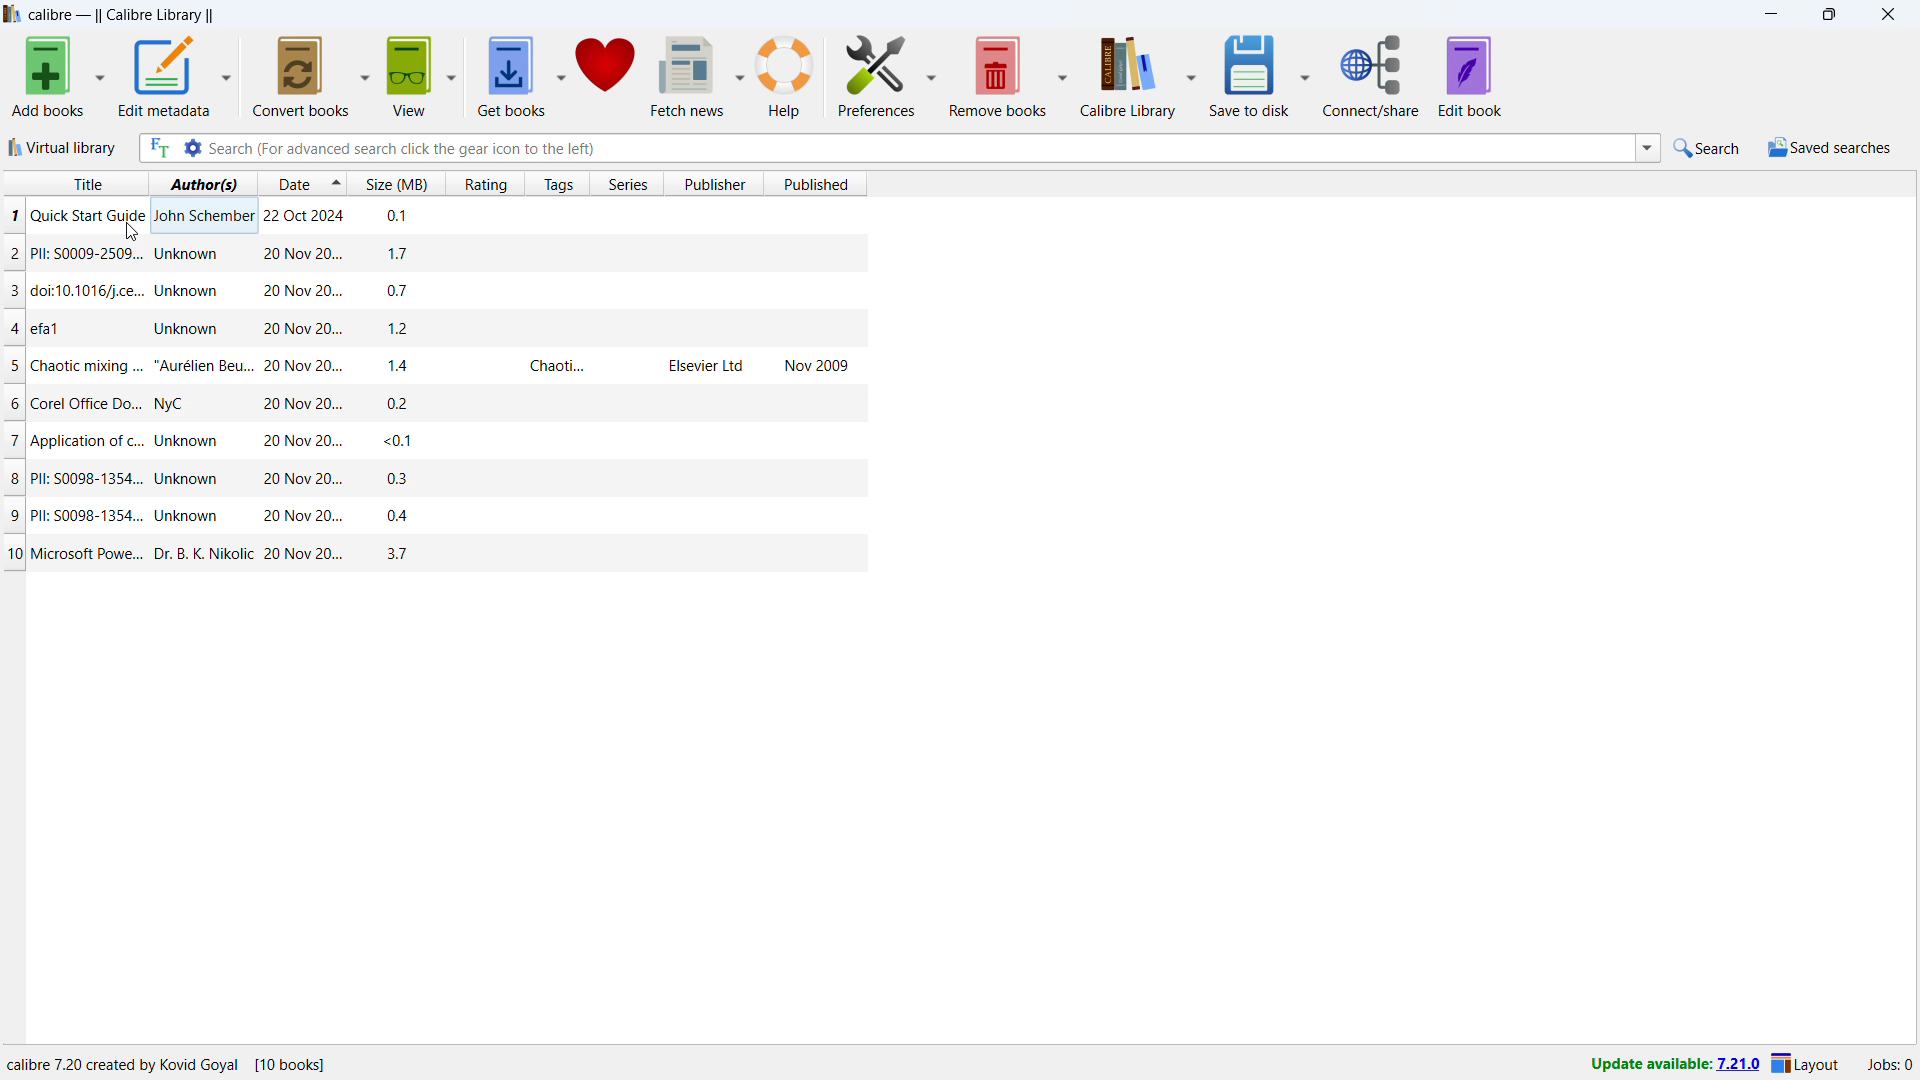 This screenshot has width=1920, height=1080. I want to click on help, so click(784, 77).